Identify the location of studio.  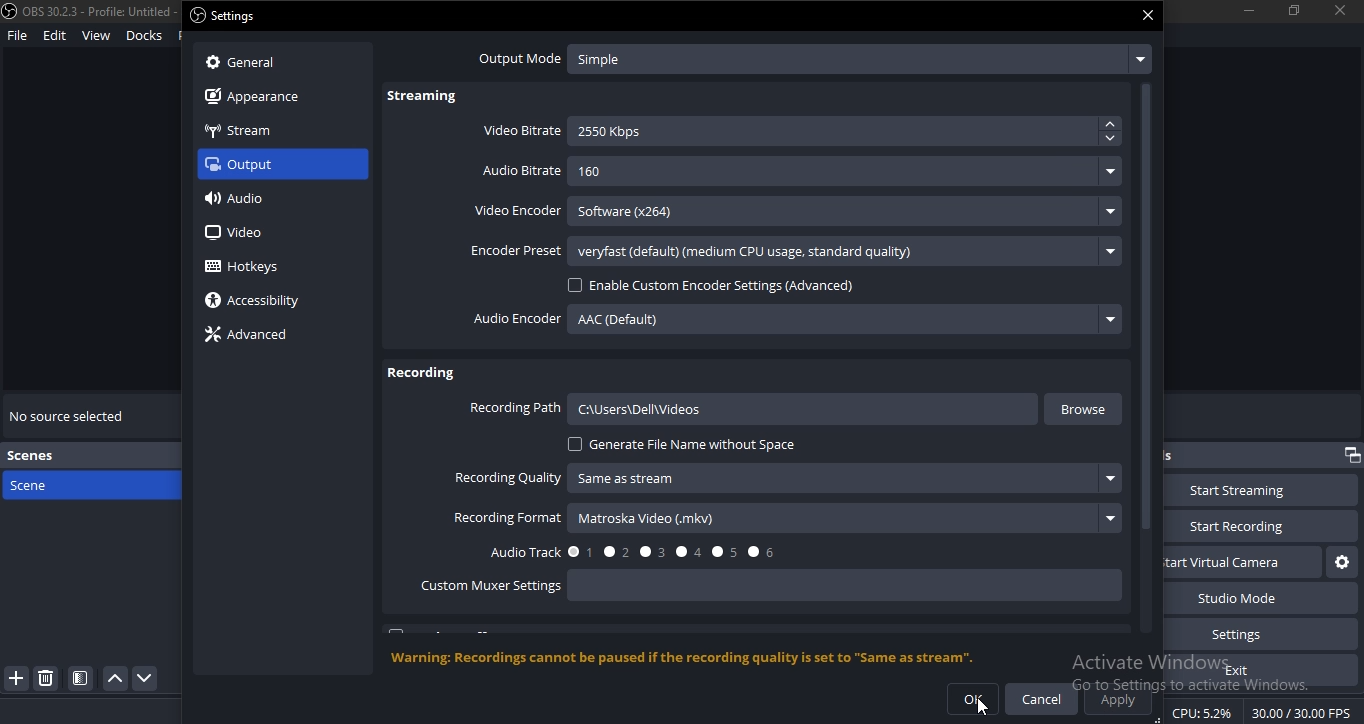
(1251, 598).